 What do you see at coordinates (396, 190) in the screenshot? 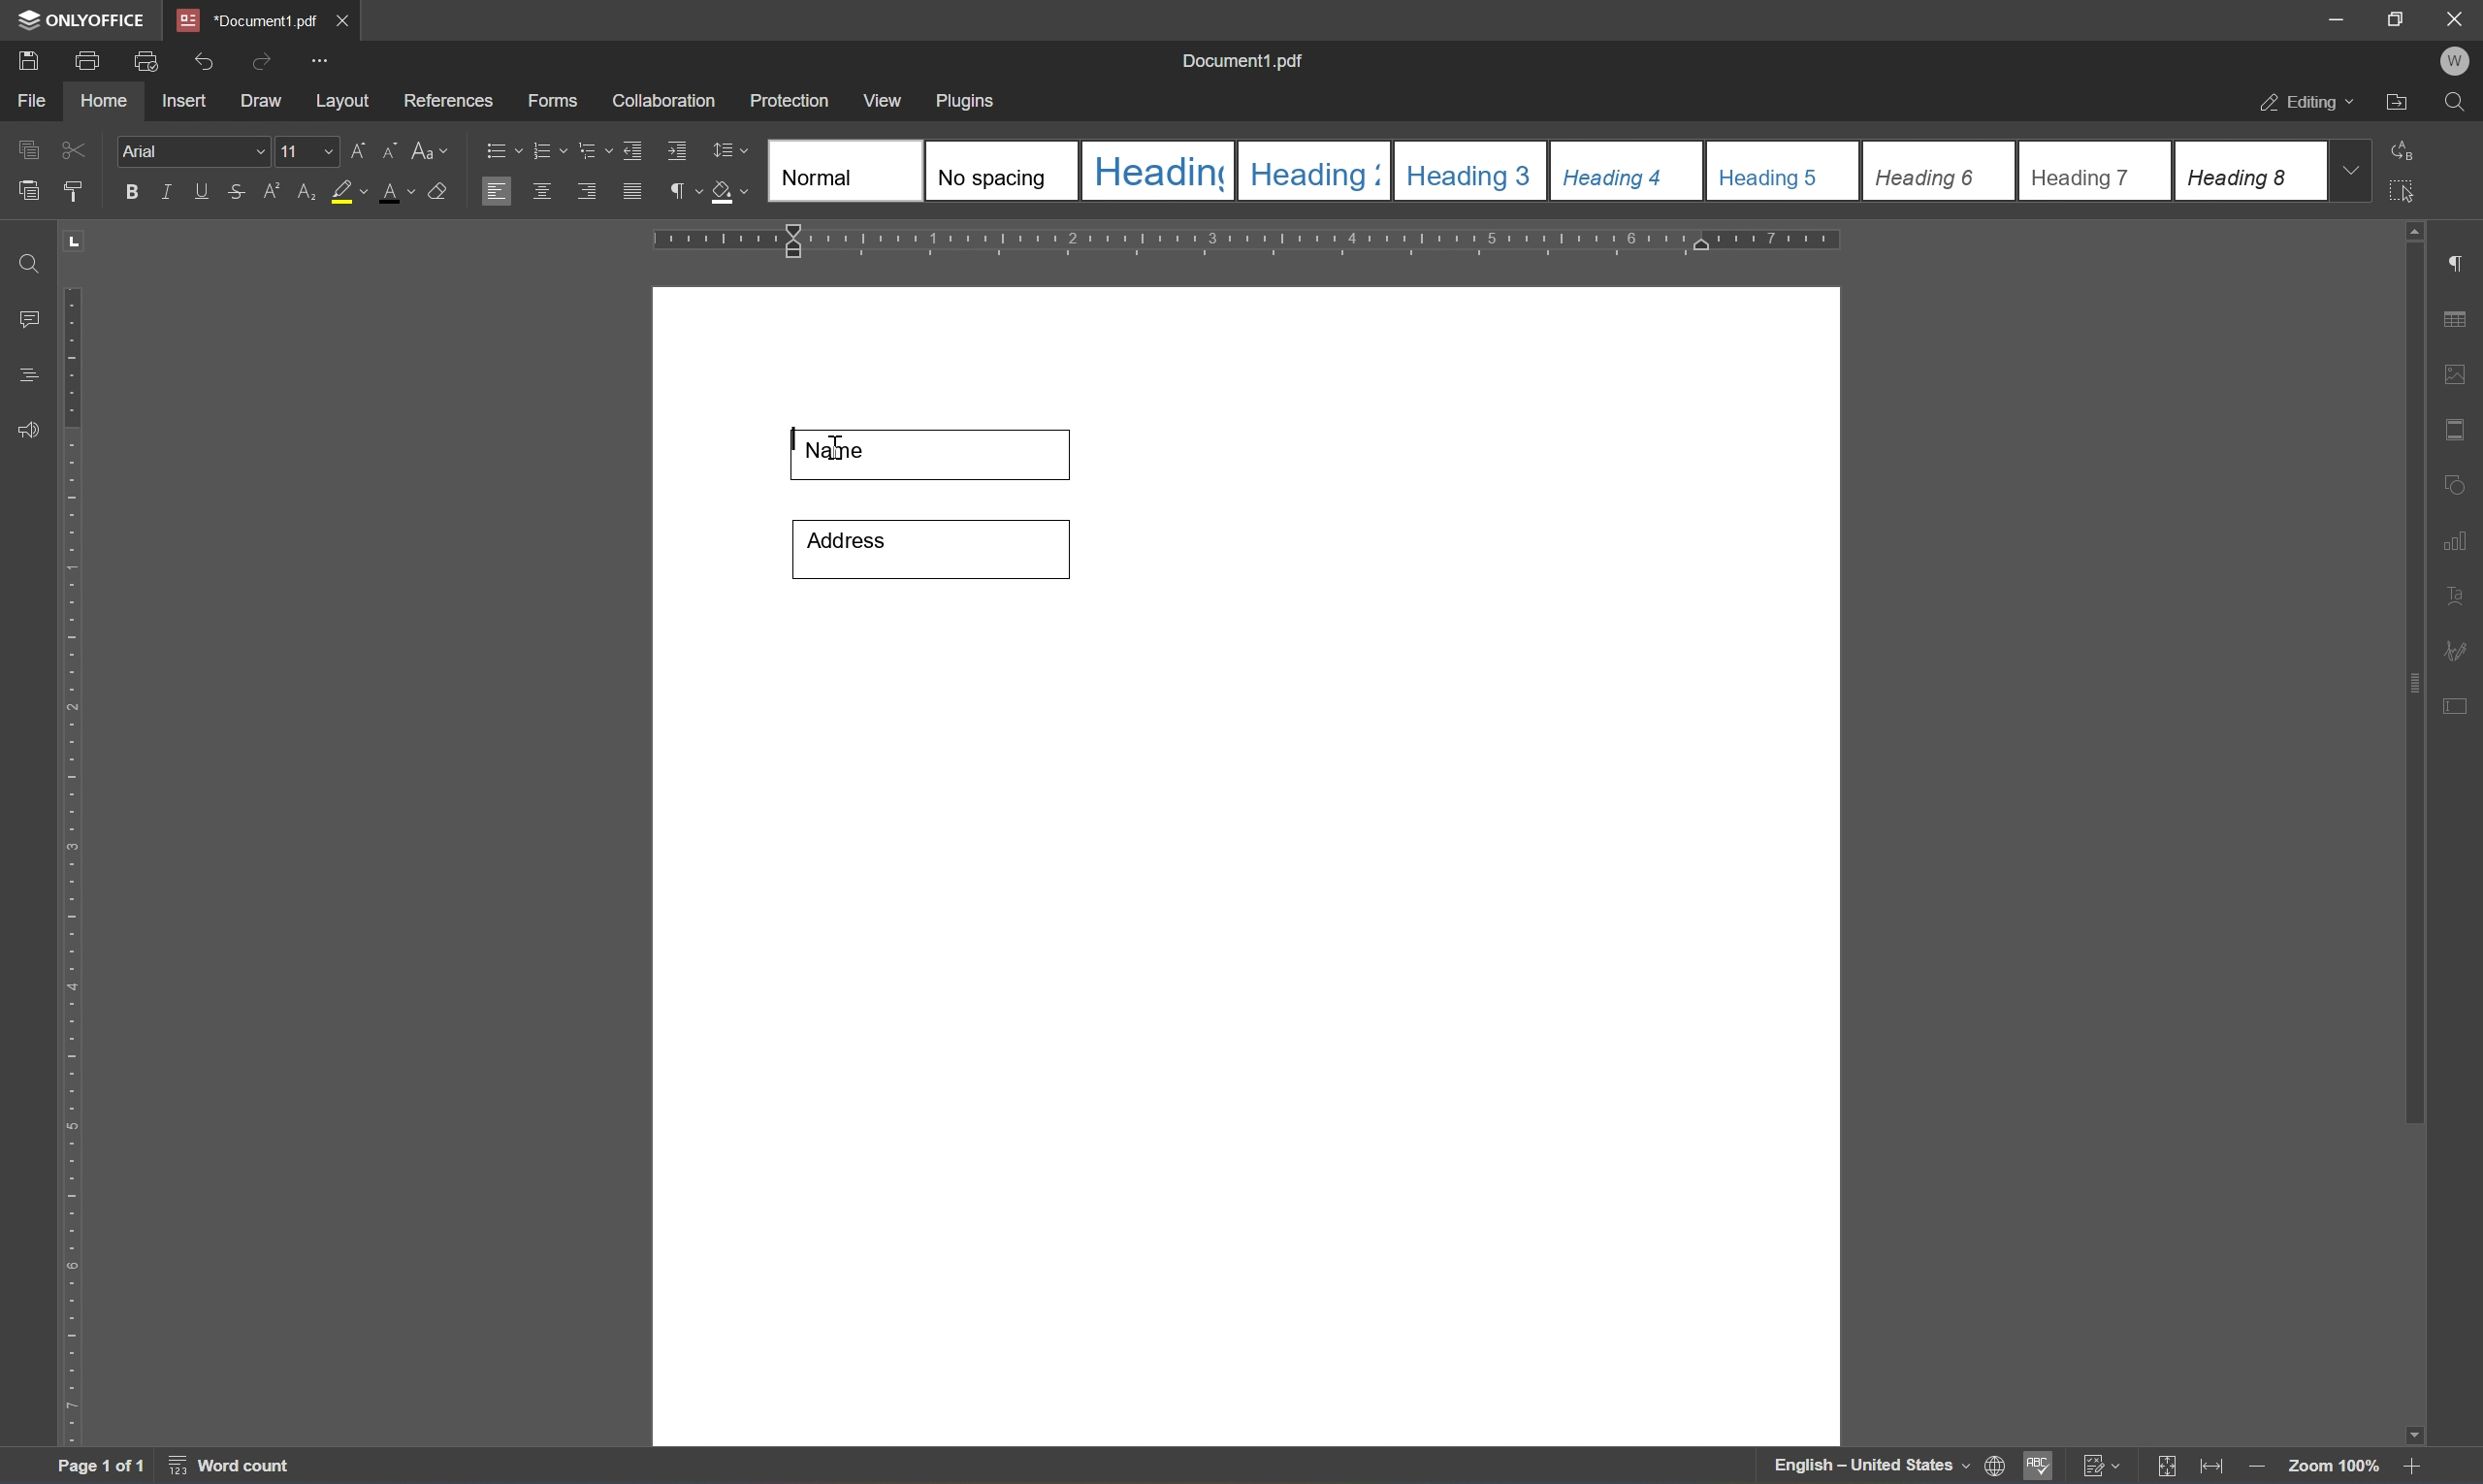
I see `font color` at bounding box center [396, 190].